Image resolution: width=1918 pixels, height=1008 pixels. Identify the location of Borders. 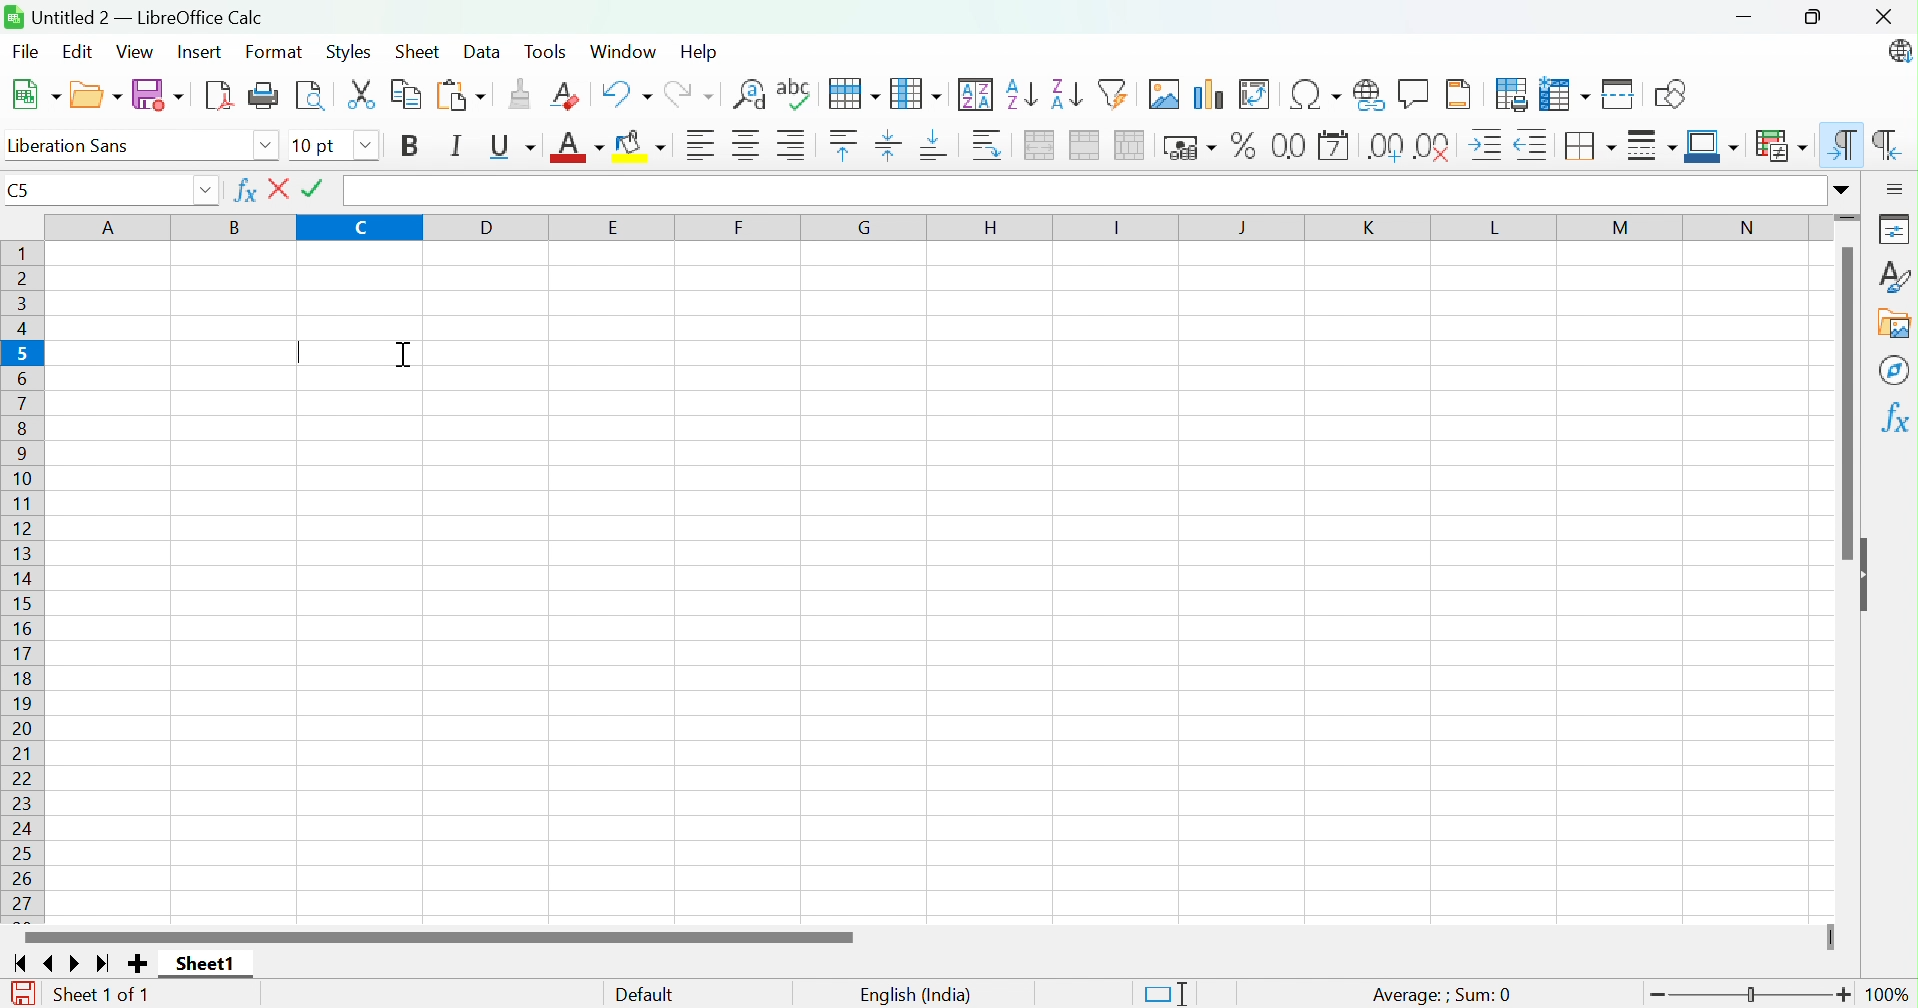
(1594, 145).